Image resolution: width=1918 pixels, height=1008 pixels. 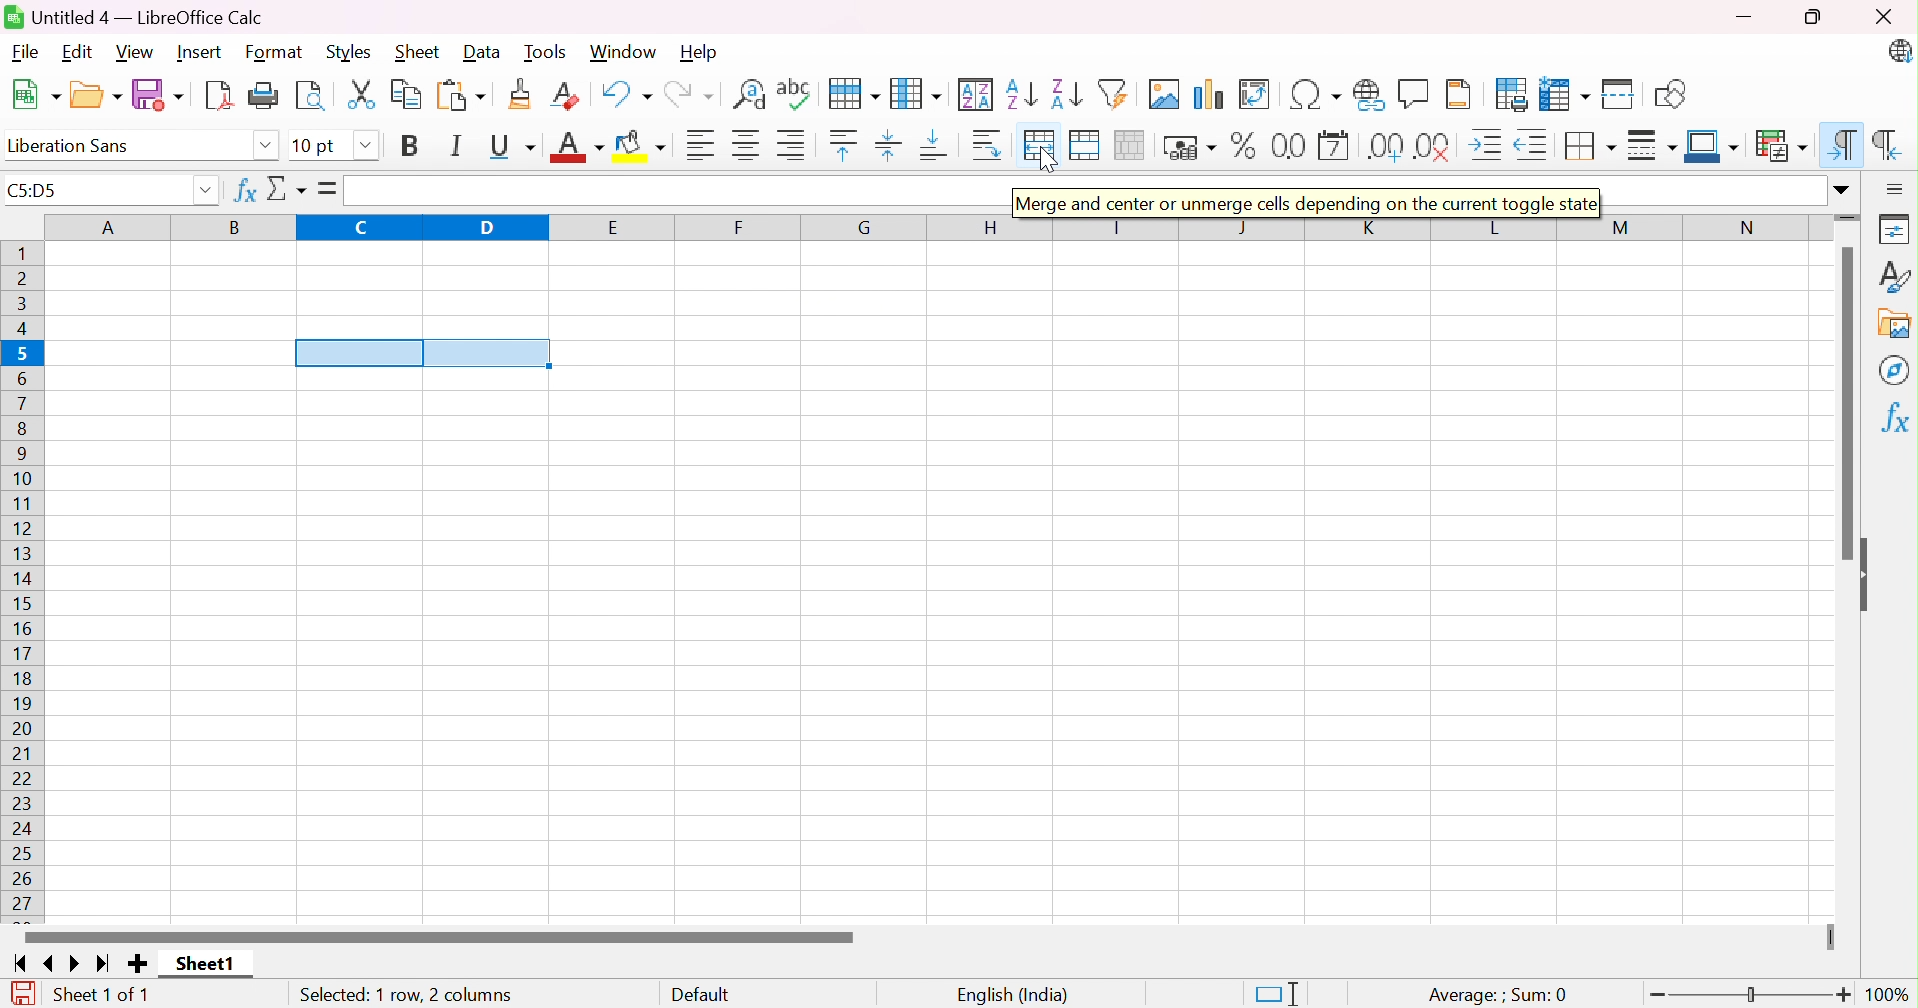 What do you see at coordinates (794, 94) in the screenshot?
I see `Spelling` at bounding box center [794, 94].